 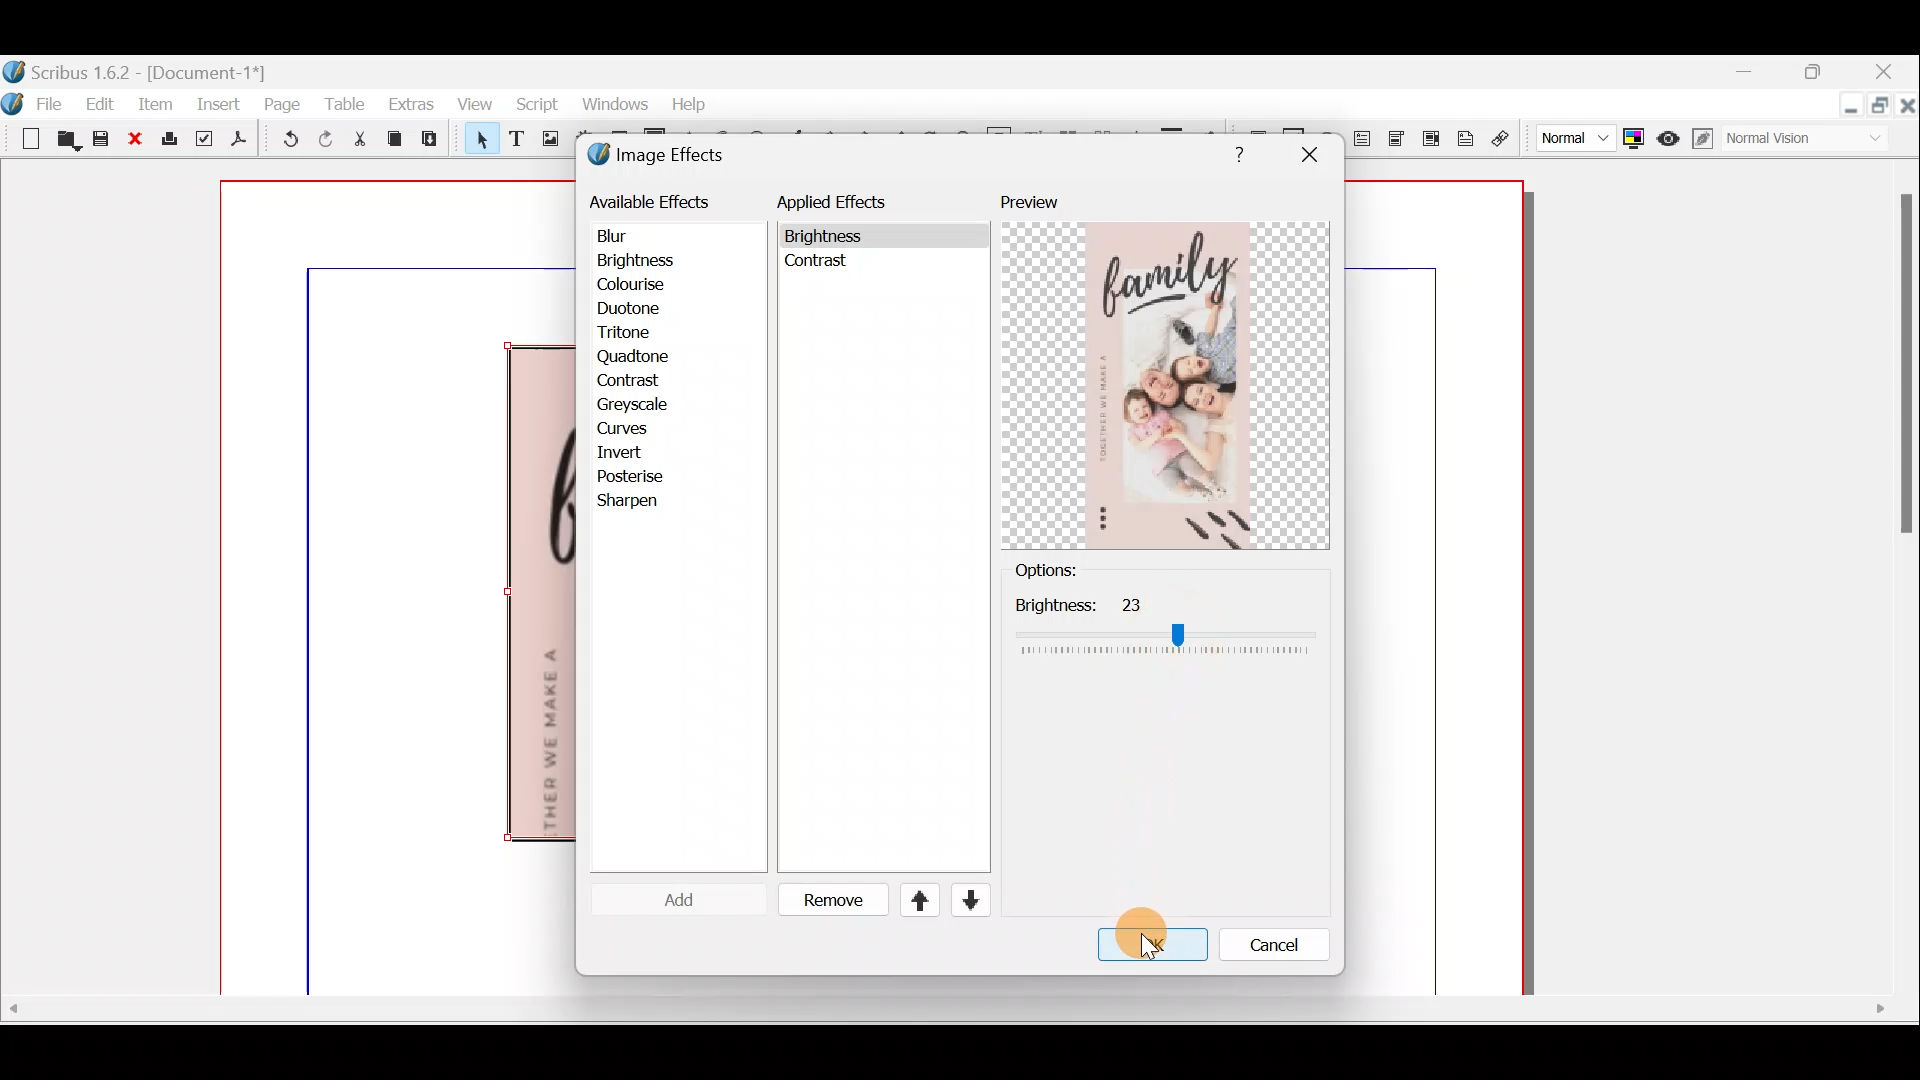 I want to click on Cut, so click(x=359, y=142).